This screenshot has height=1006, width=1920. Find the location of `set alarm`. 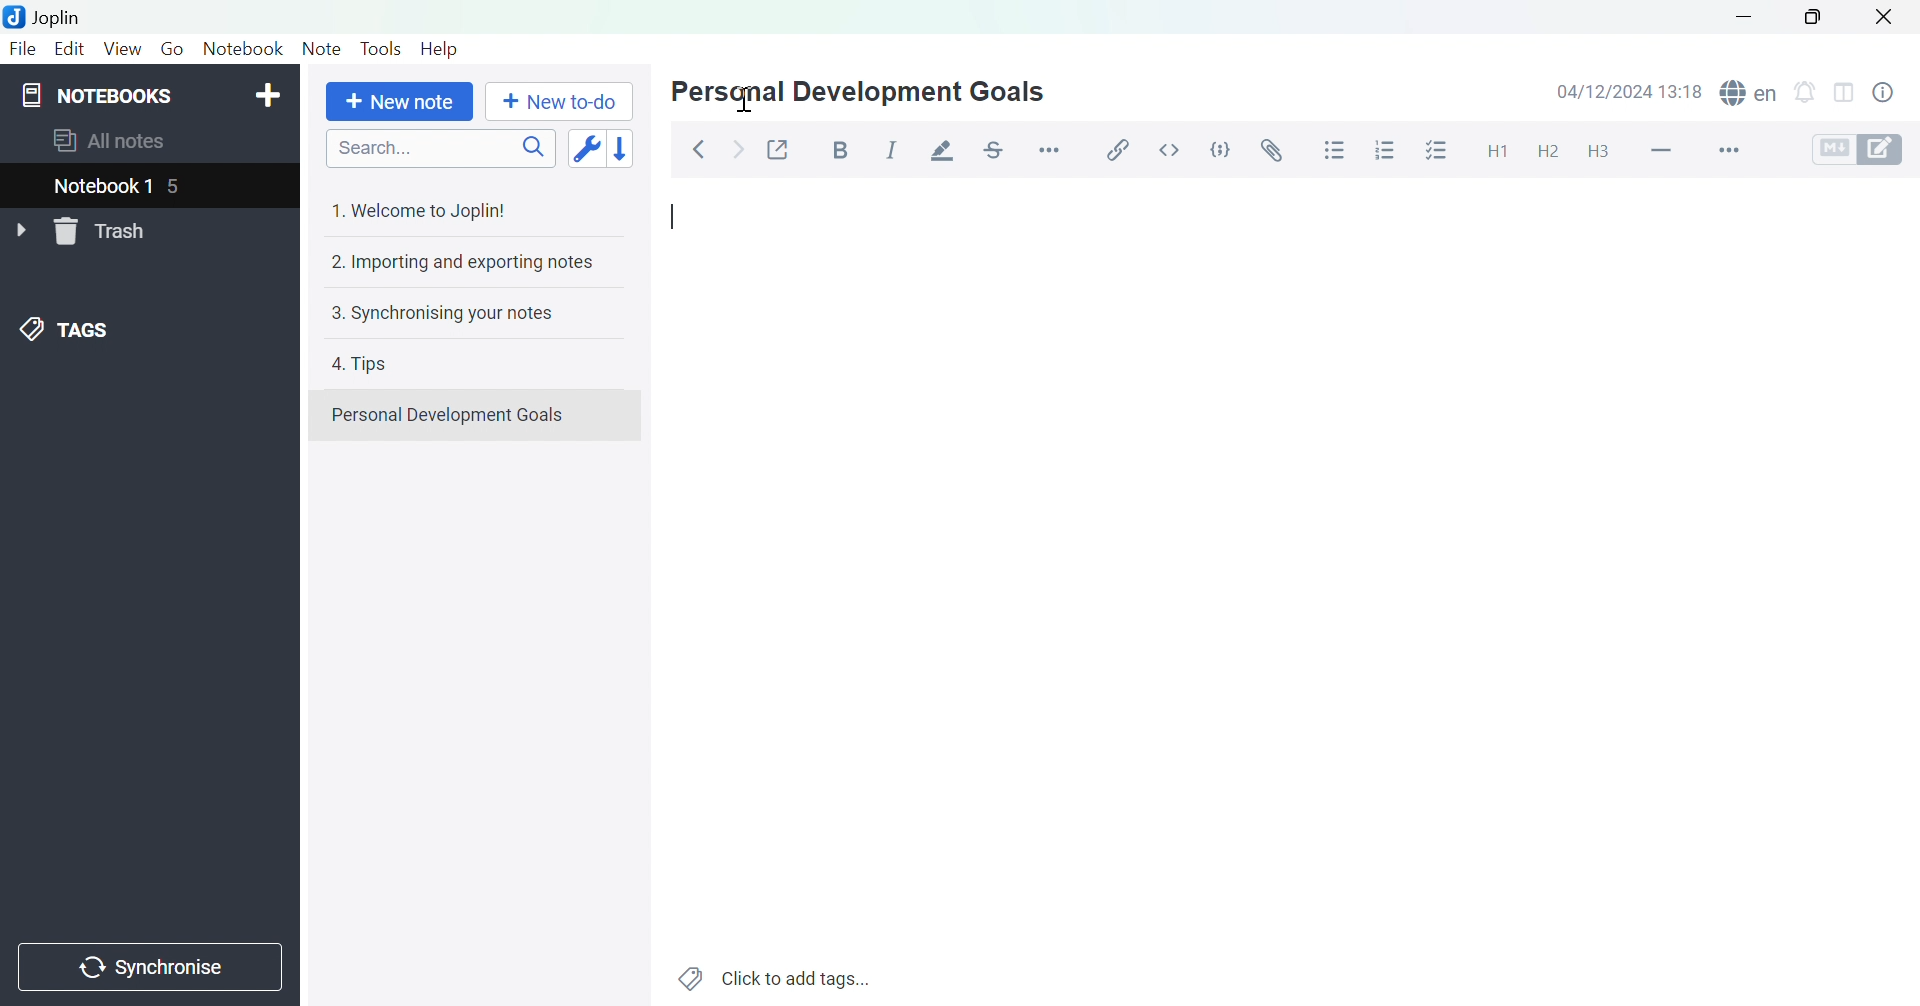

set alarm is located at coordinates (1810, 96).